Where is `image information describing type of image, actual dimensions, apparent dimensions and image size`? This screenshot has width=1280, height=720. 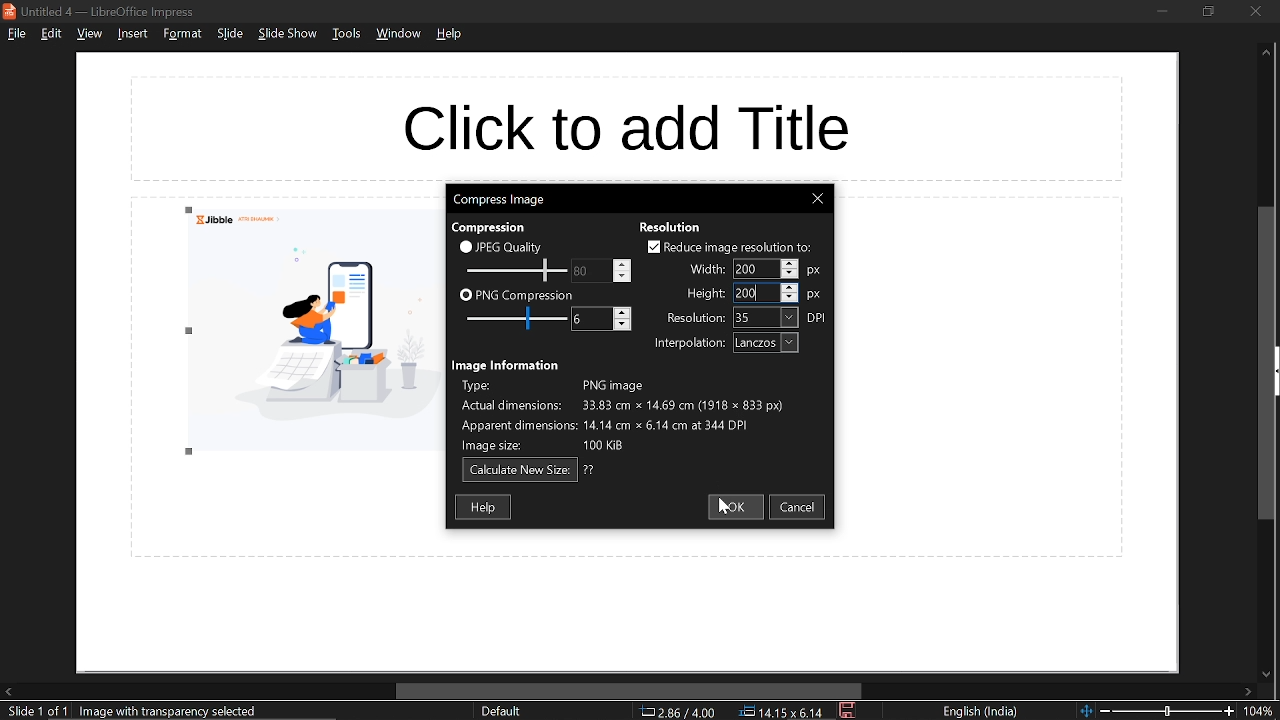
image information describing type of image, actual dimensions, apparent dimensions and image size is located at coordinates (634, 416).